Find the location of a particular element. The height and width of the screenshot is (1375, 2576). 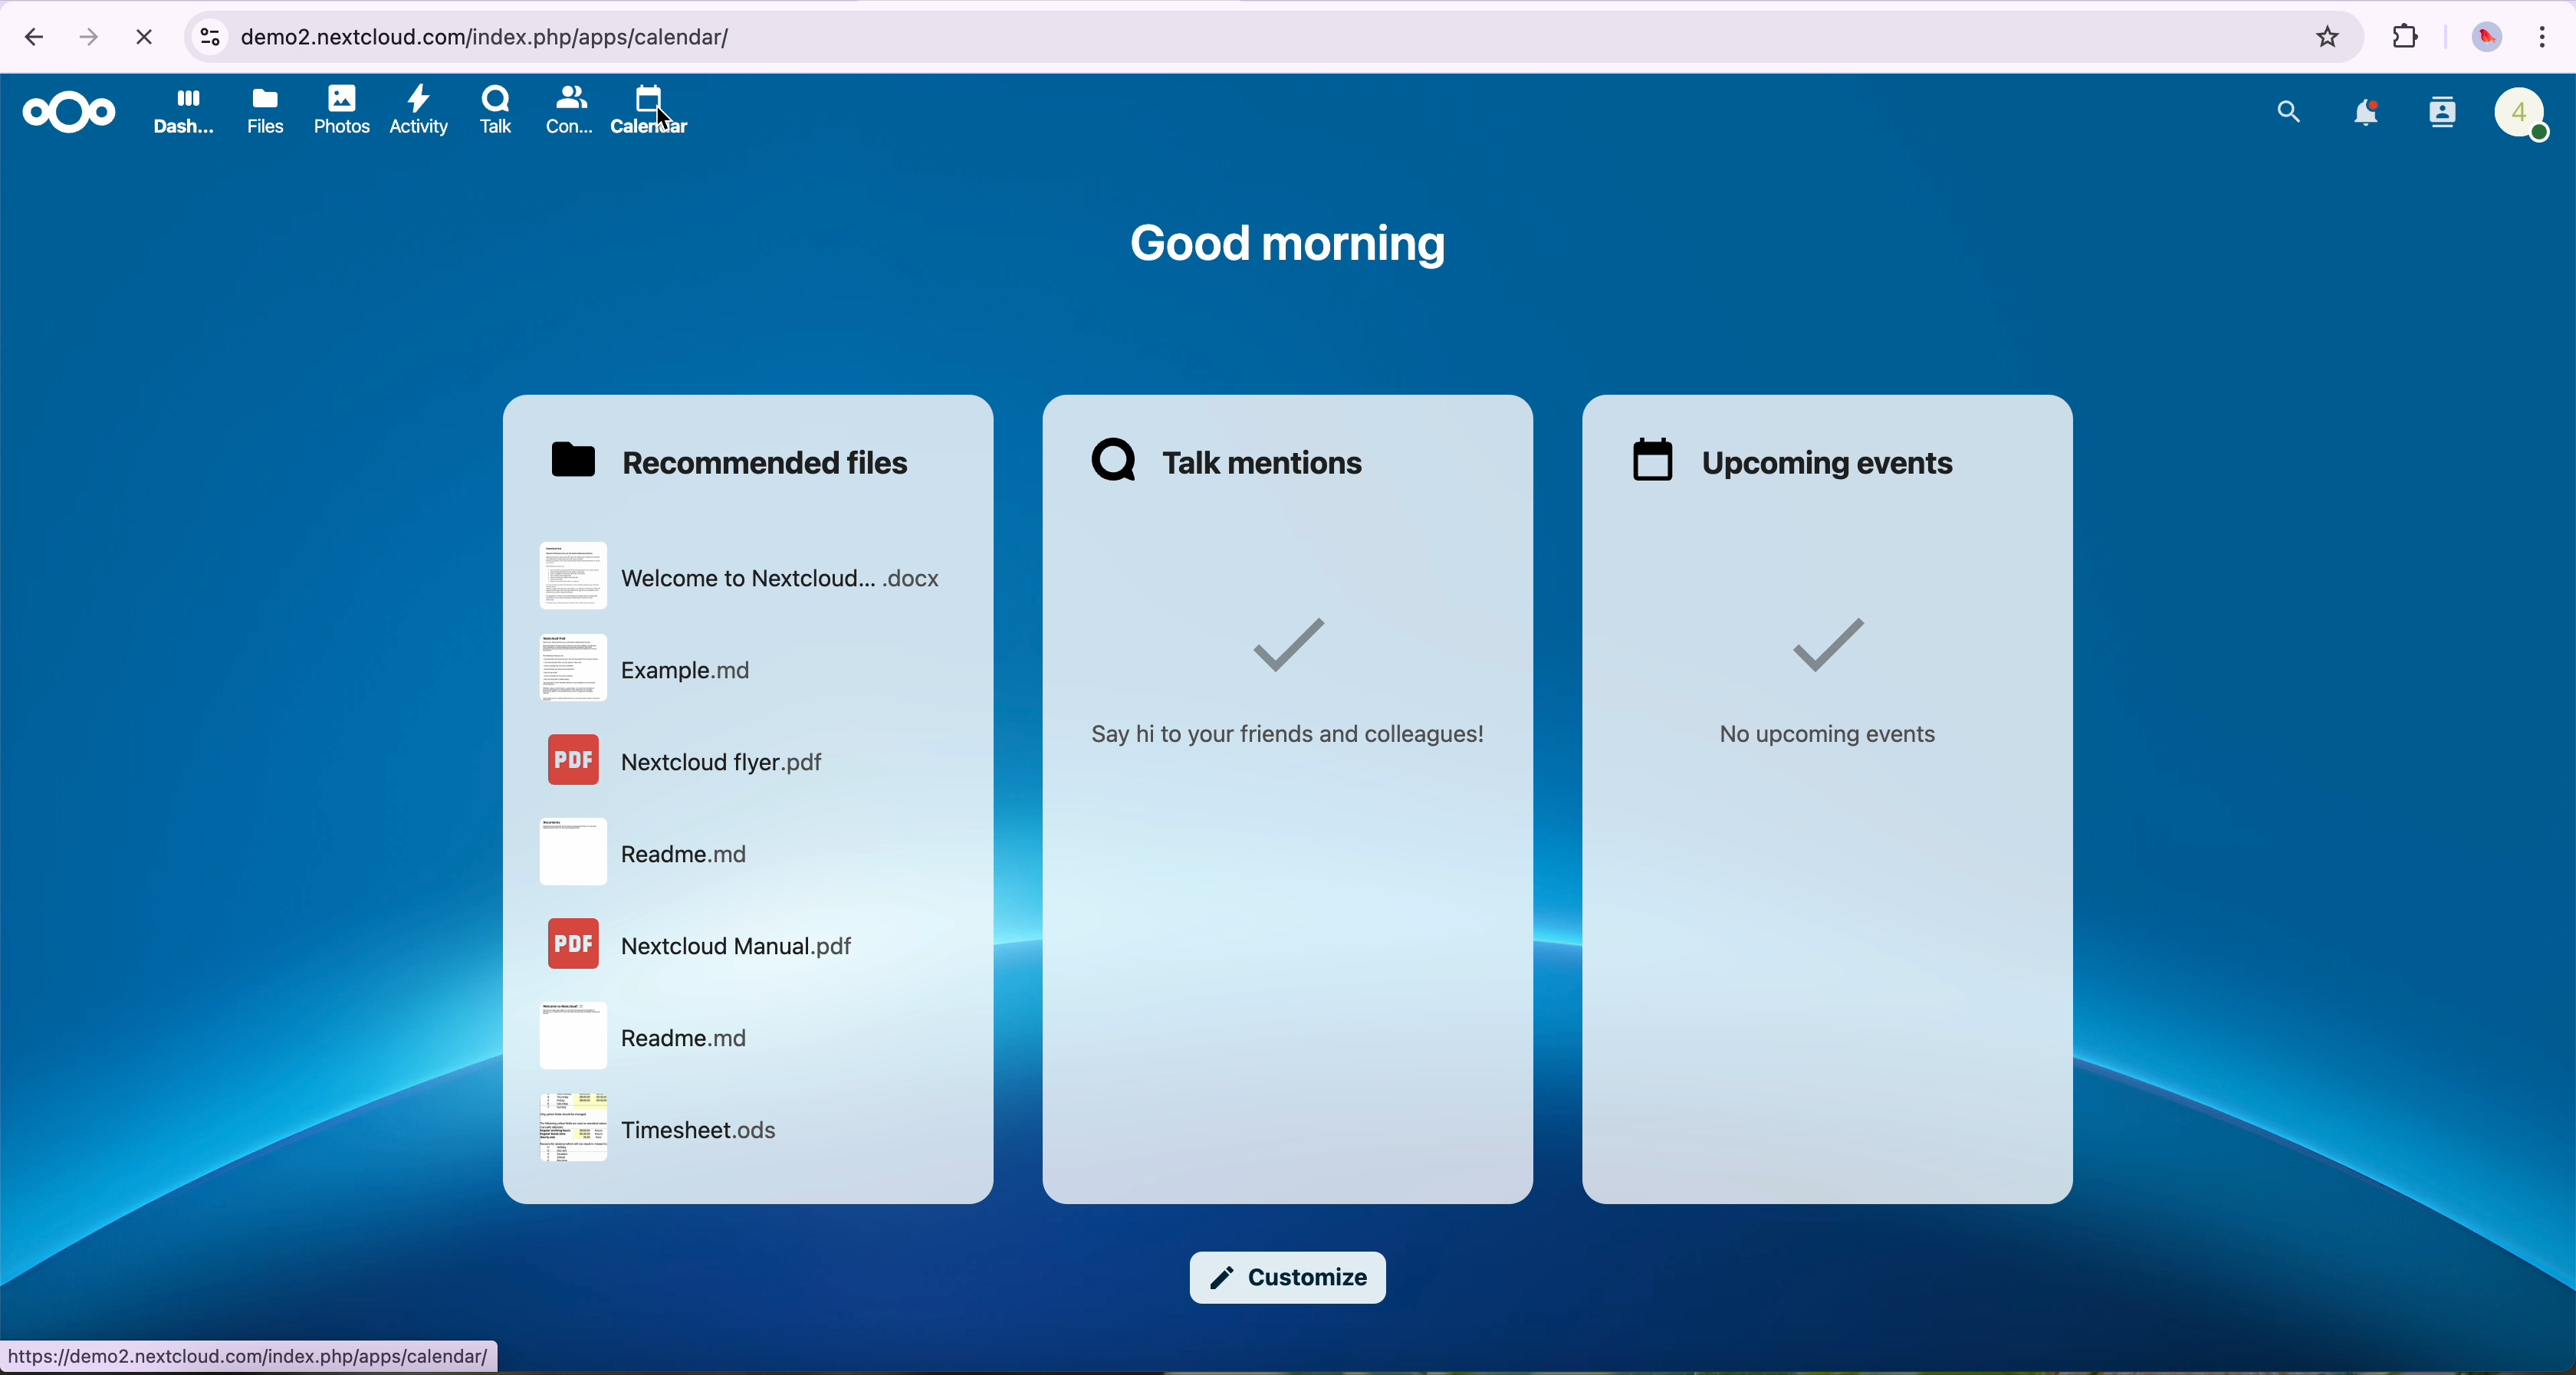

contacts is located at coordinates (2439, 114).